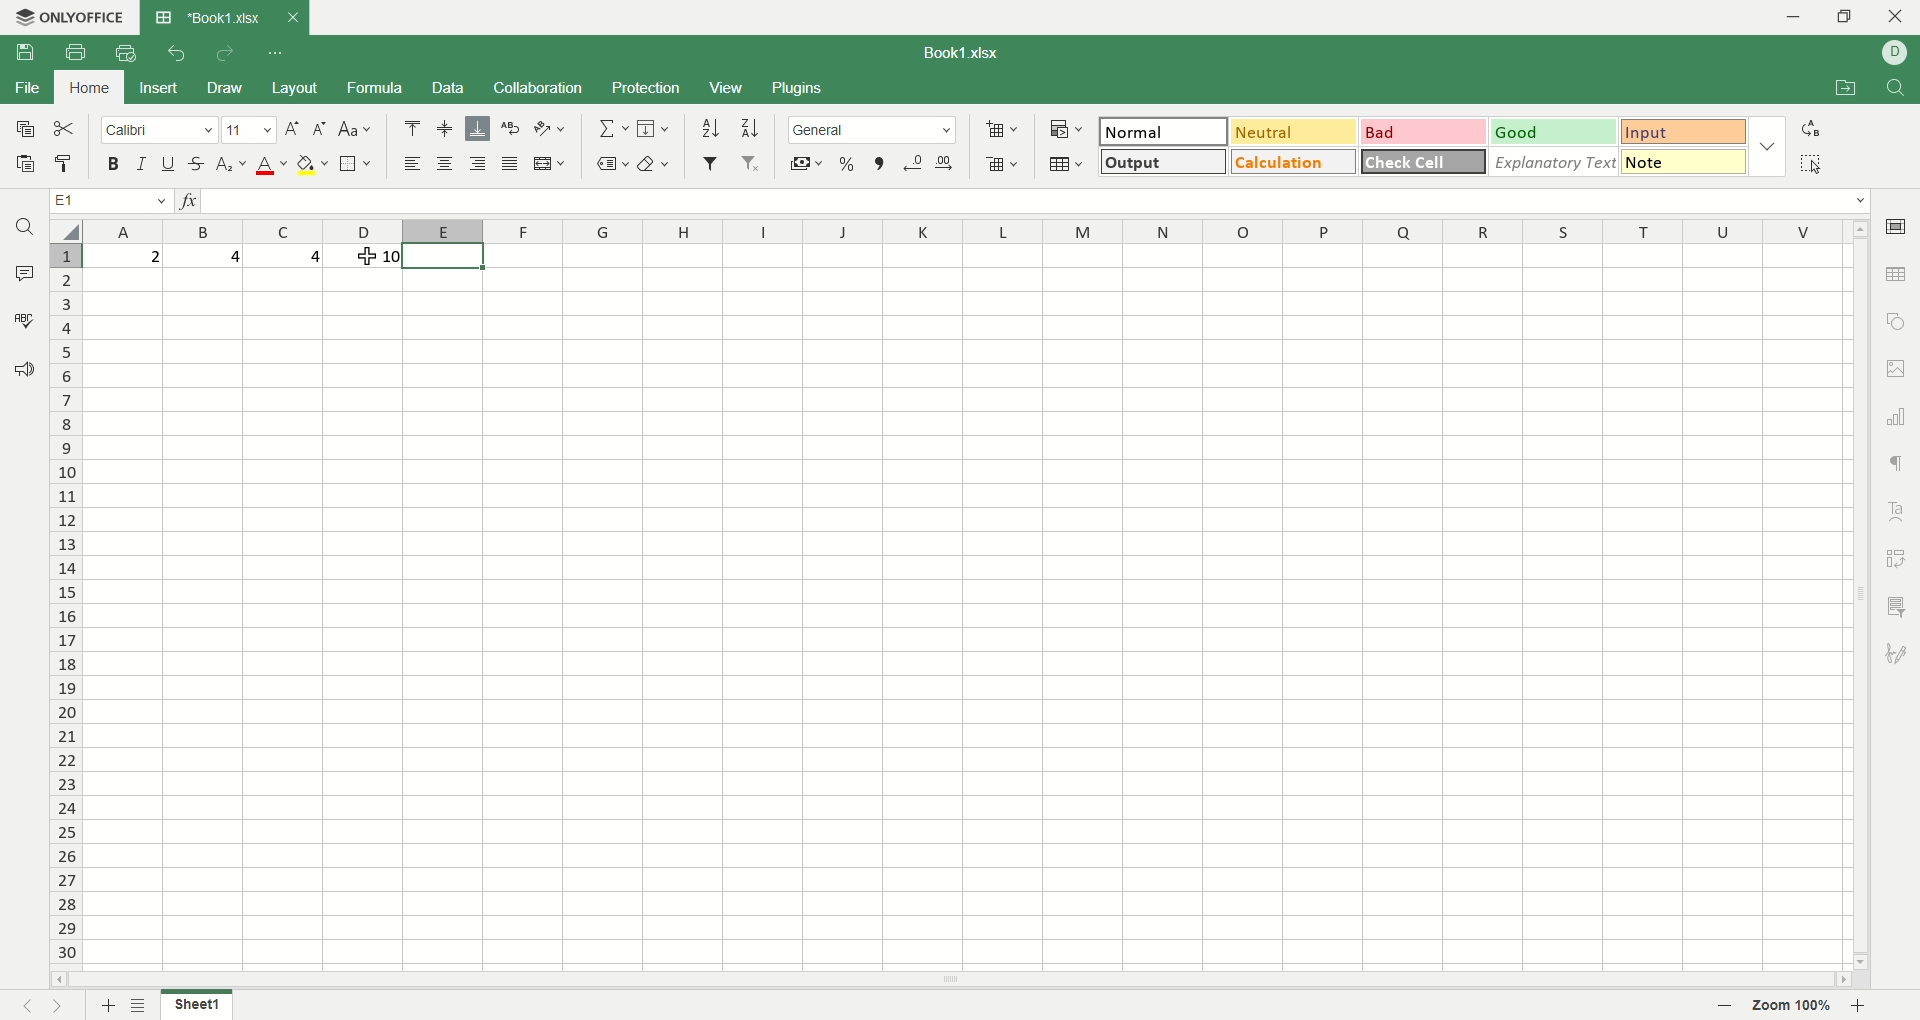 Image resolution: width=1920 pixels, height=1020 pixels. Describe the element at coordinates (1897, 611) in the screenshot. I see `slice settings` at that location.